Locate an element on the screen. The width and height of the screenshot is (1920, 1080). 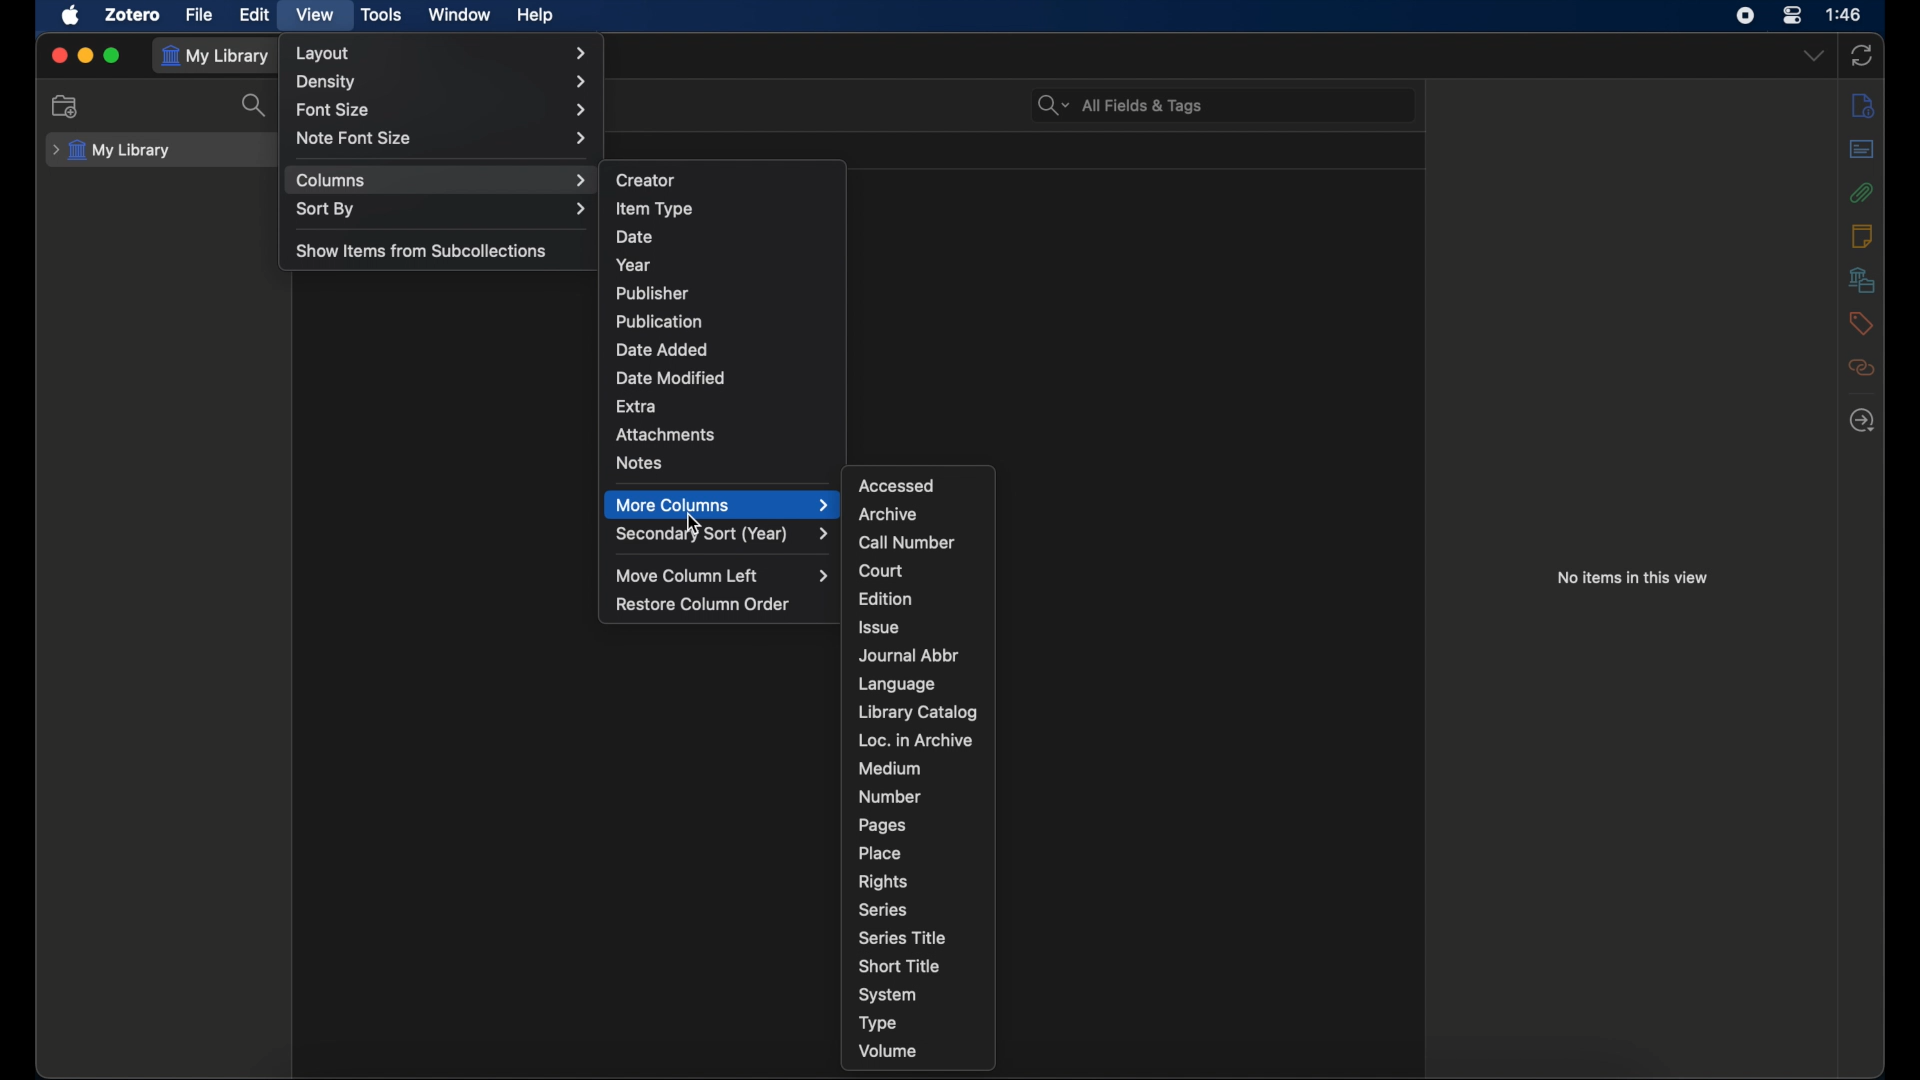
language is located at coordinates (898, 684).